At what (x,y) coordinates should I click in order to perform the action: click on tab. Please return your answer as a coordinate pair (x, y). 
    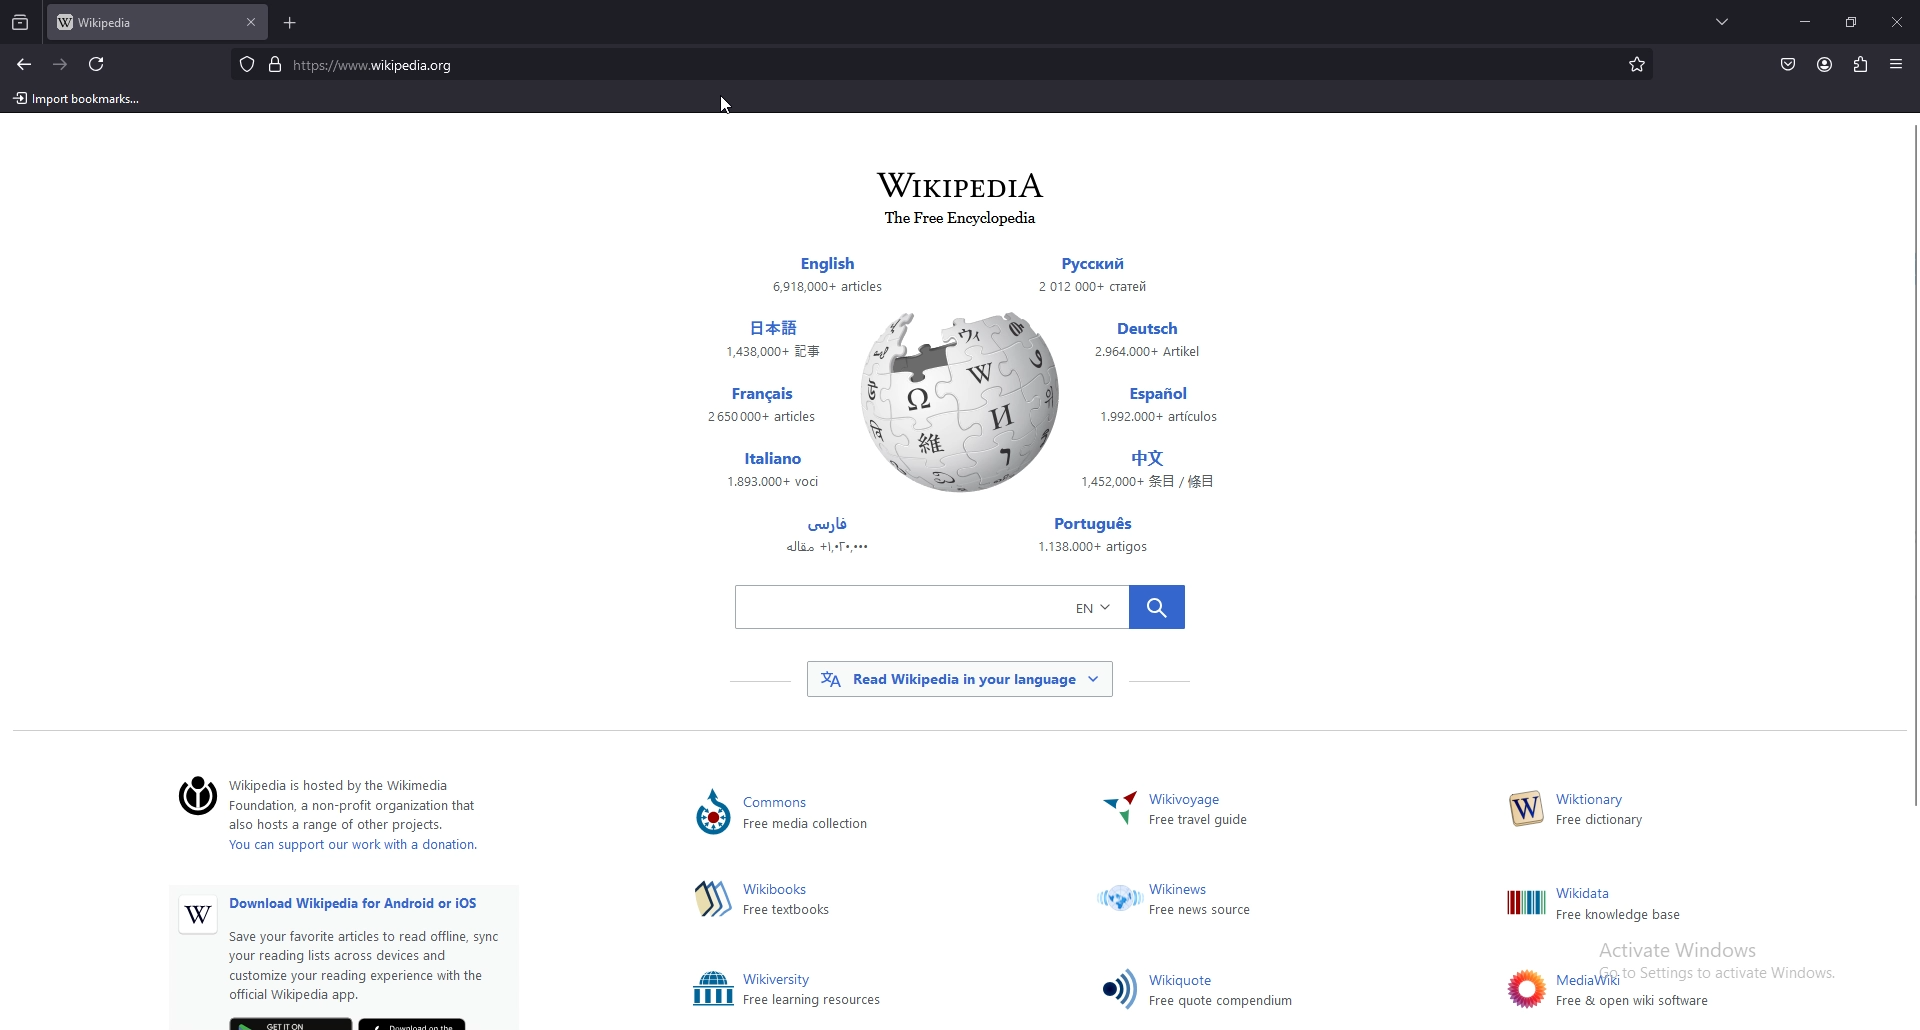
    Looking at the image, I should click on (136, 24).